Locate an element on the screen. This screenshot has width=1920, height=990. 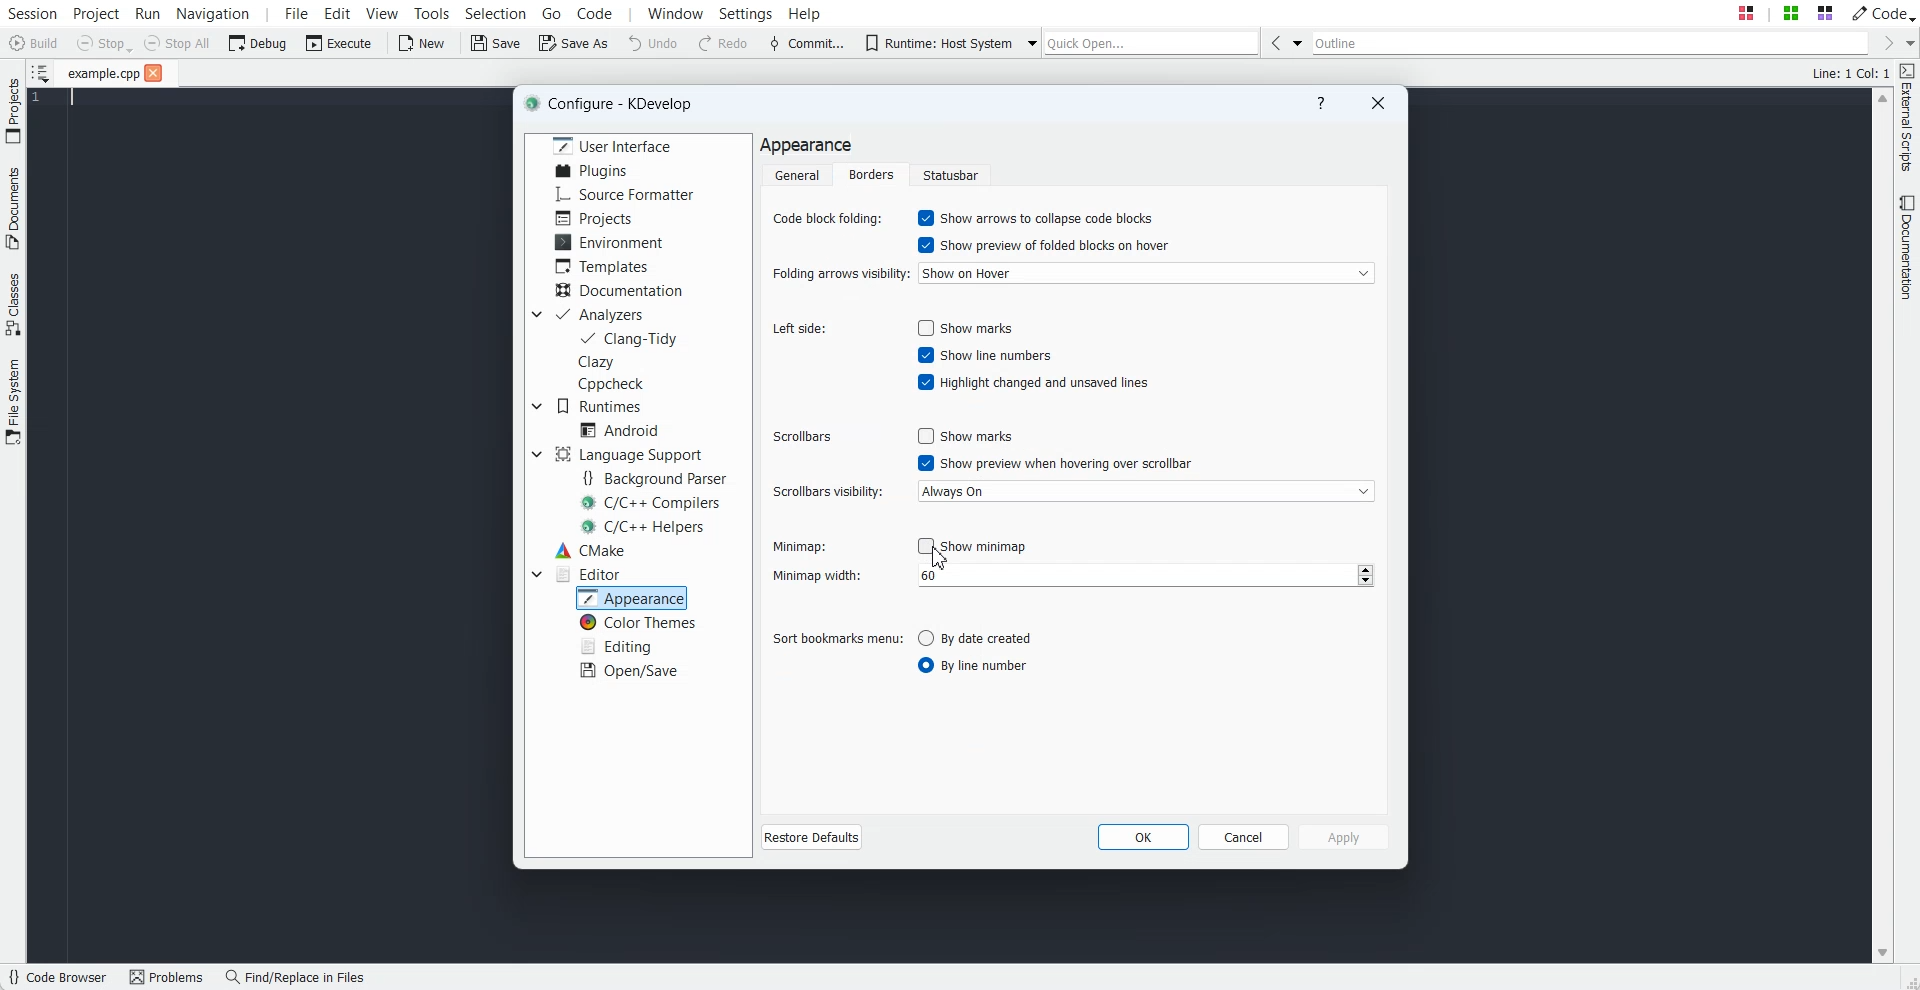
Close is located at coordinates (154, 72).